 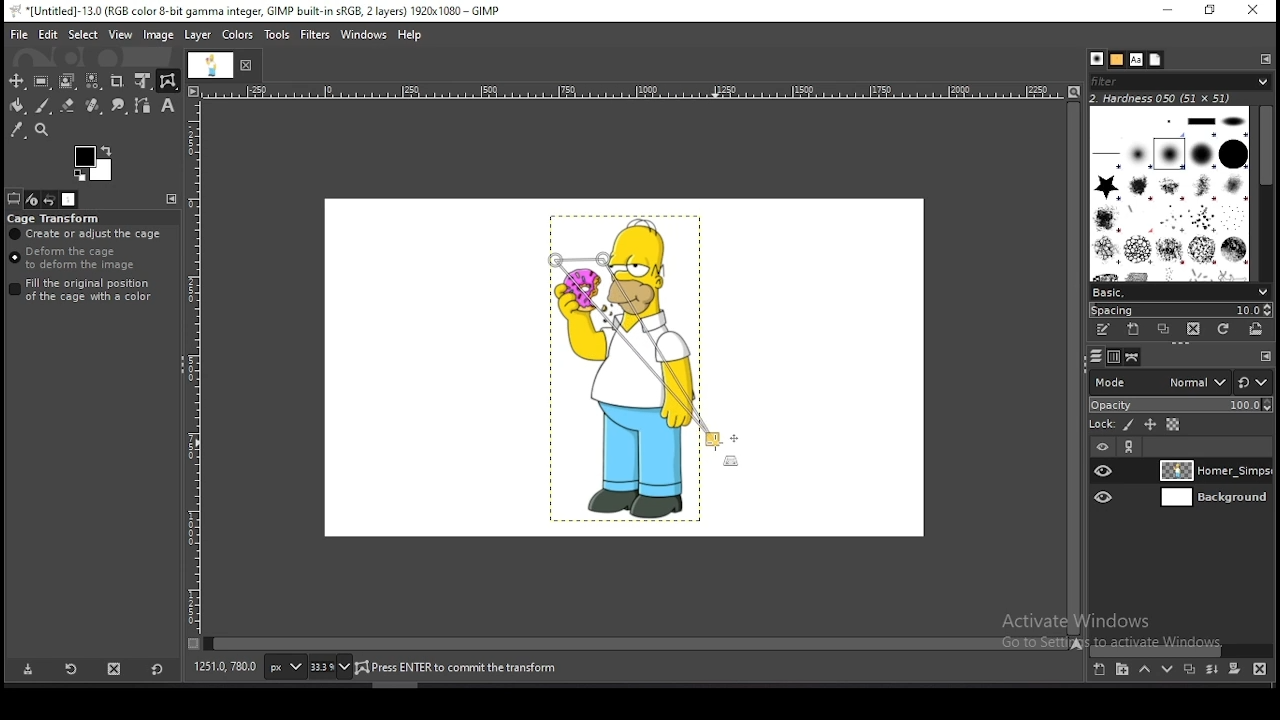 I want to click on lock pixels, so click(x=1127, y=426).